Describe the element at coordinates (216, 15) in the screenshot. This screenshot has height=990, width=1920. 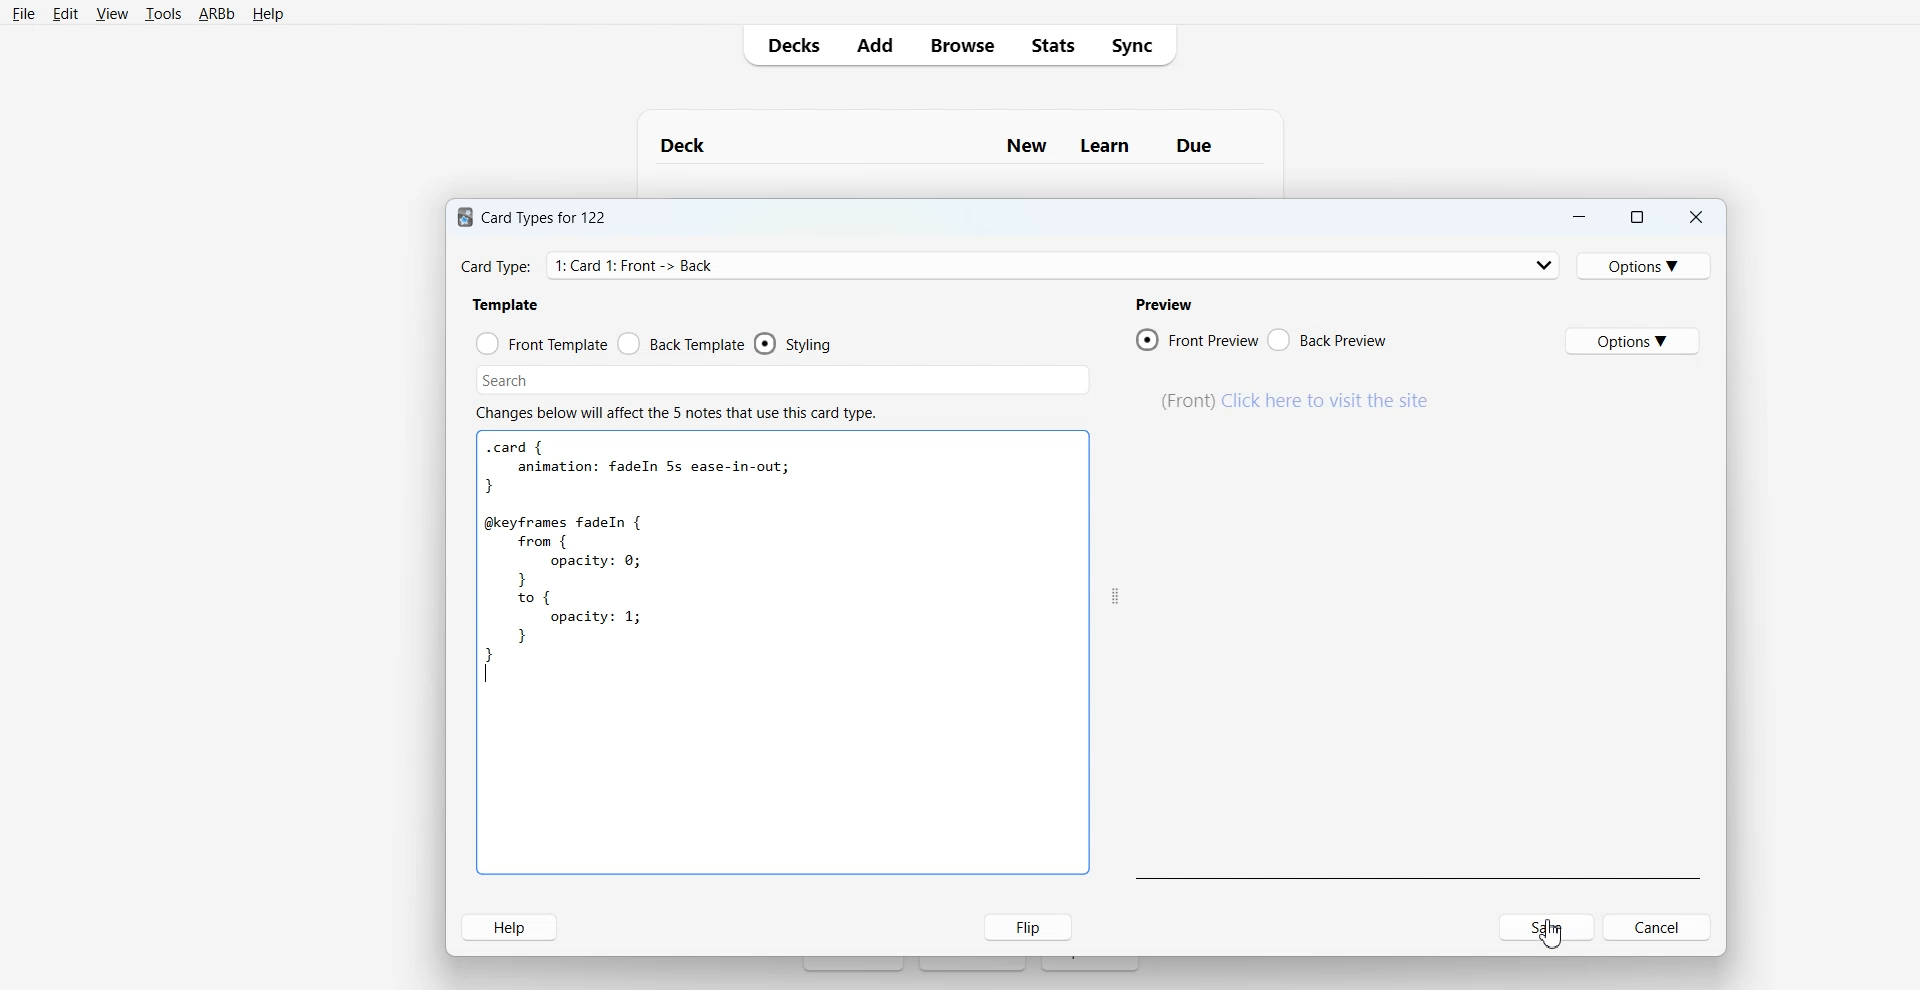
I see `ARBb` at that location.